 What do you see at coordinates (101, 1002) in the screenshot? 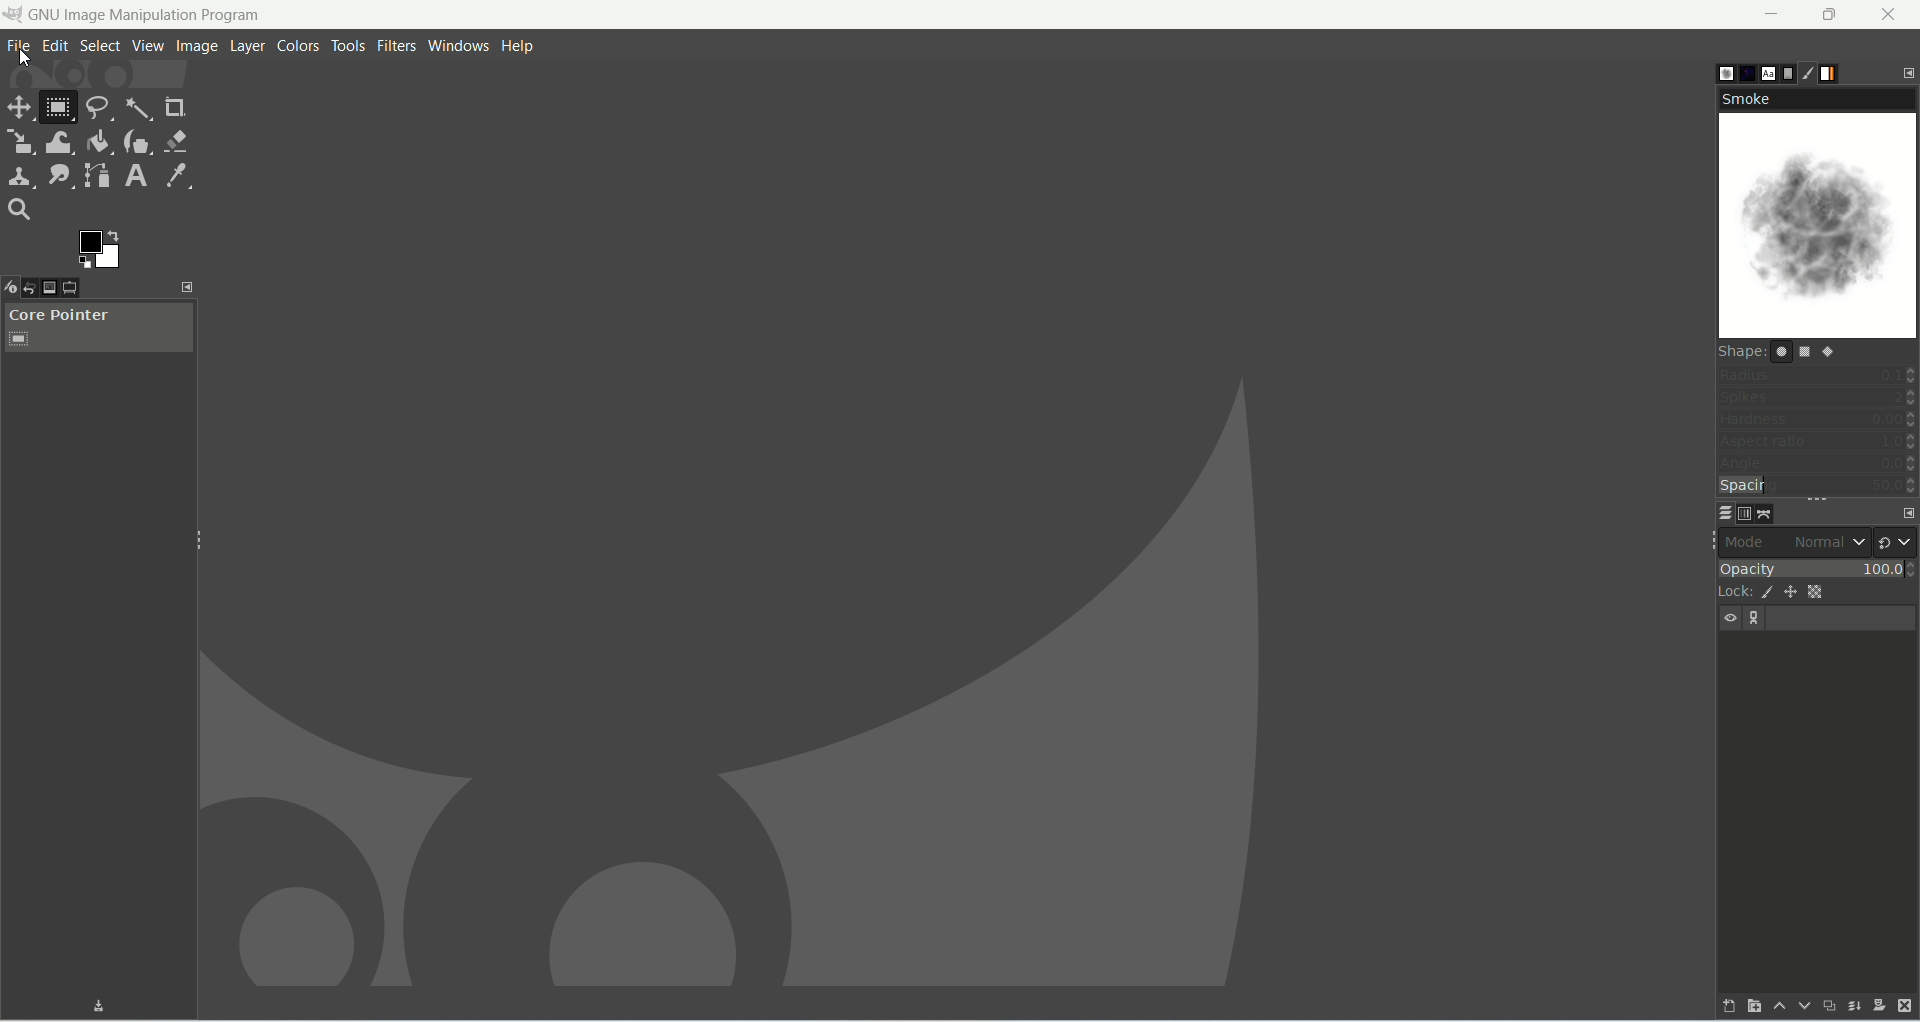
I see `Download` at bounding box center [101, 1002].